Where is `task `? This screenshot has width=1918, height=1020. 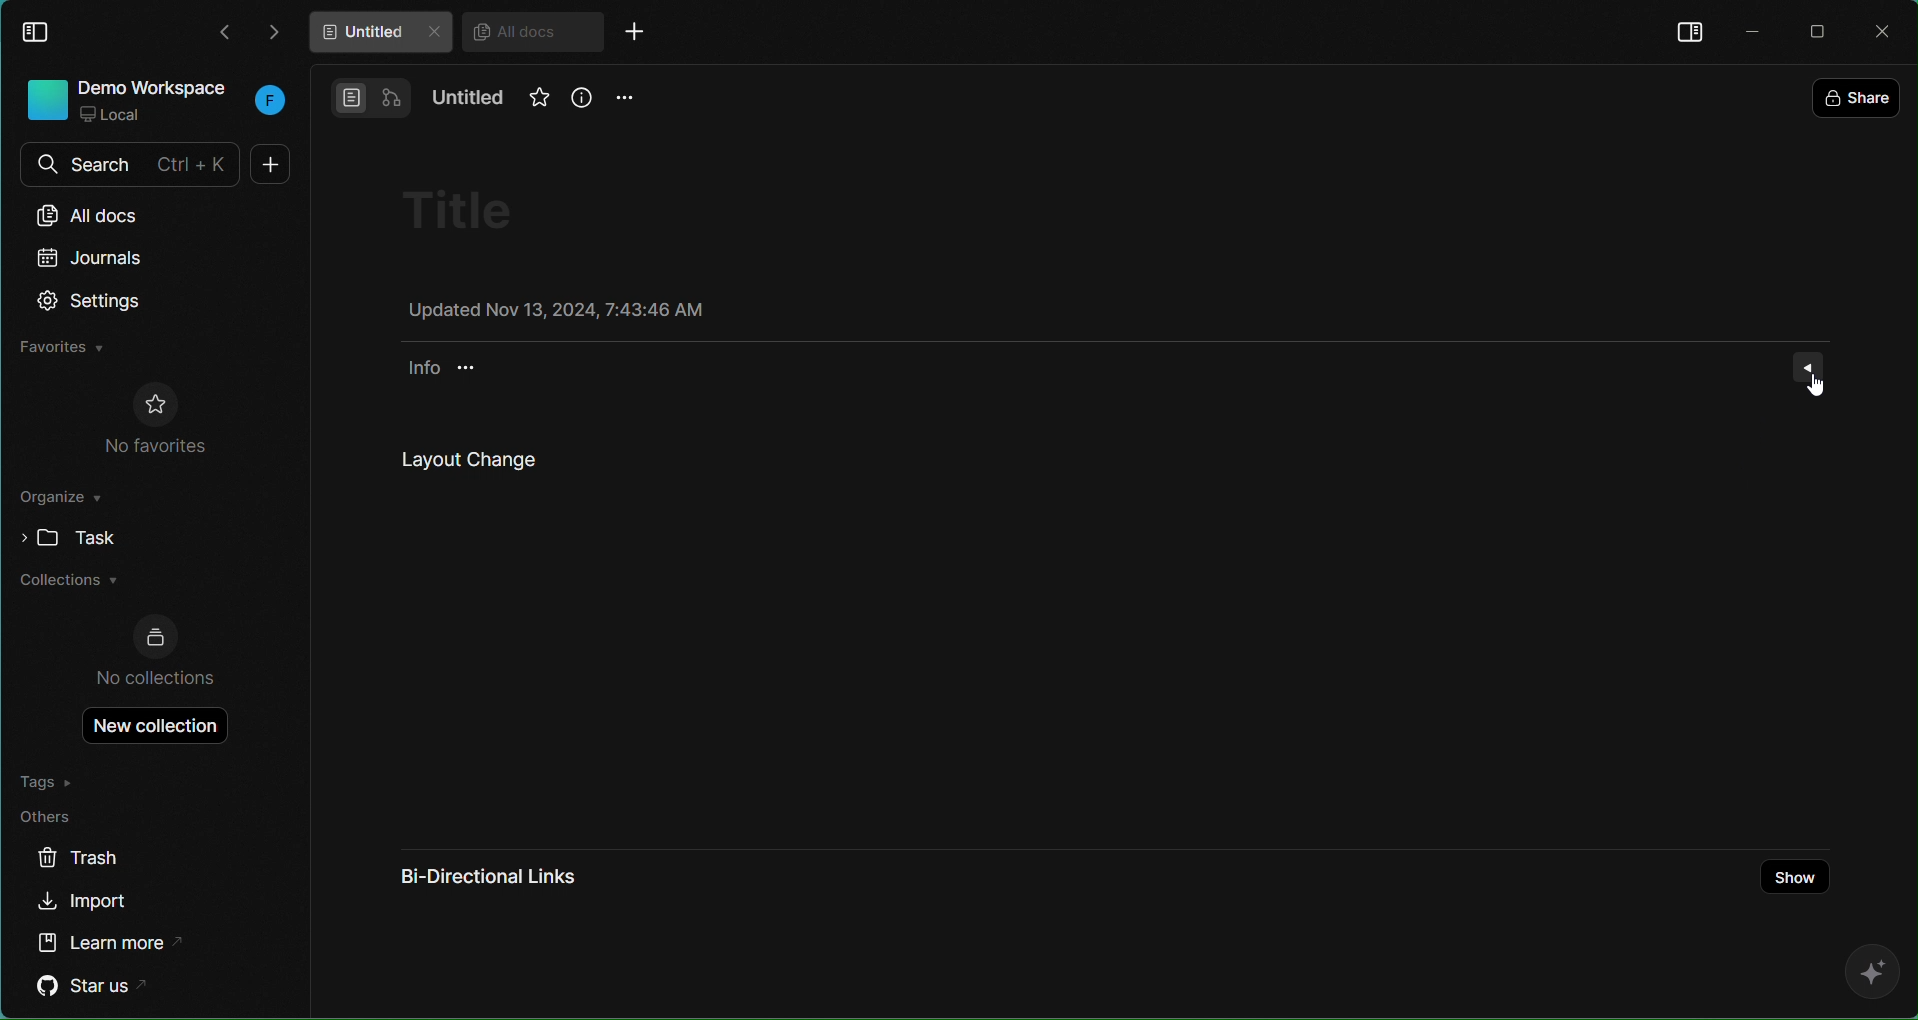 task  is located at coordinates (62, 537).